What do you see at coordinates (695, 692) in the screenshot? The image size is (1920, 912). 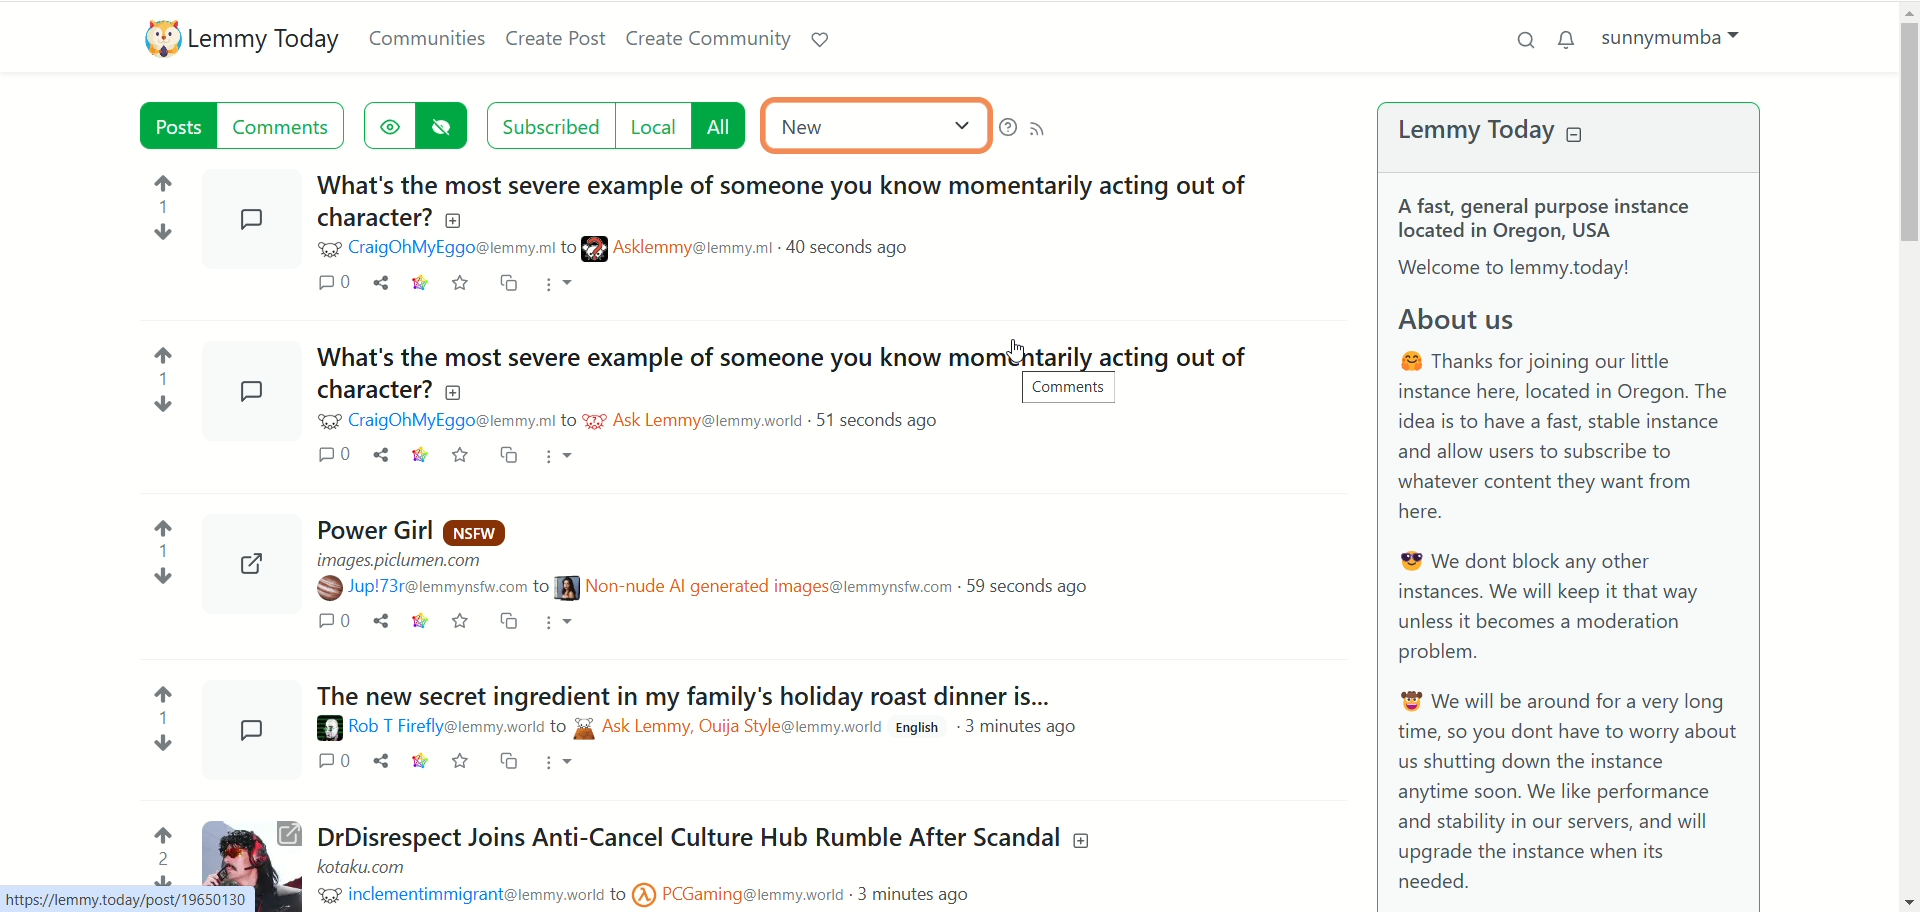 I see `The new secret ingredient in my family's holiday roast dinner is...` at bounding box center [695, 692].